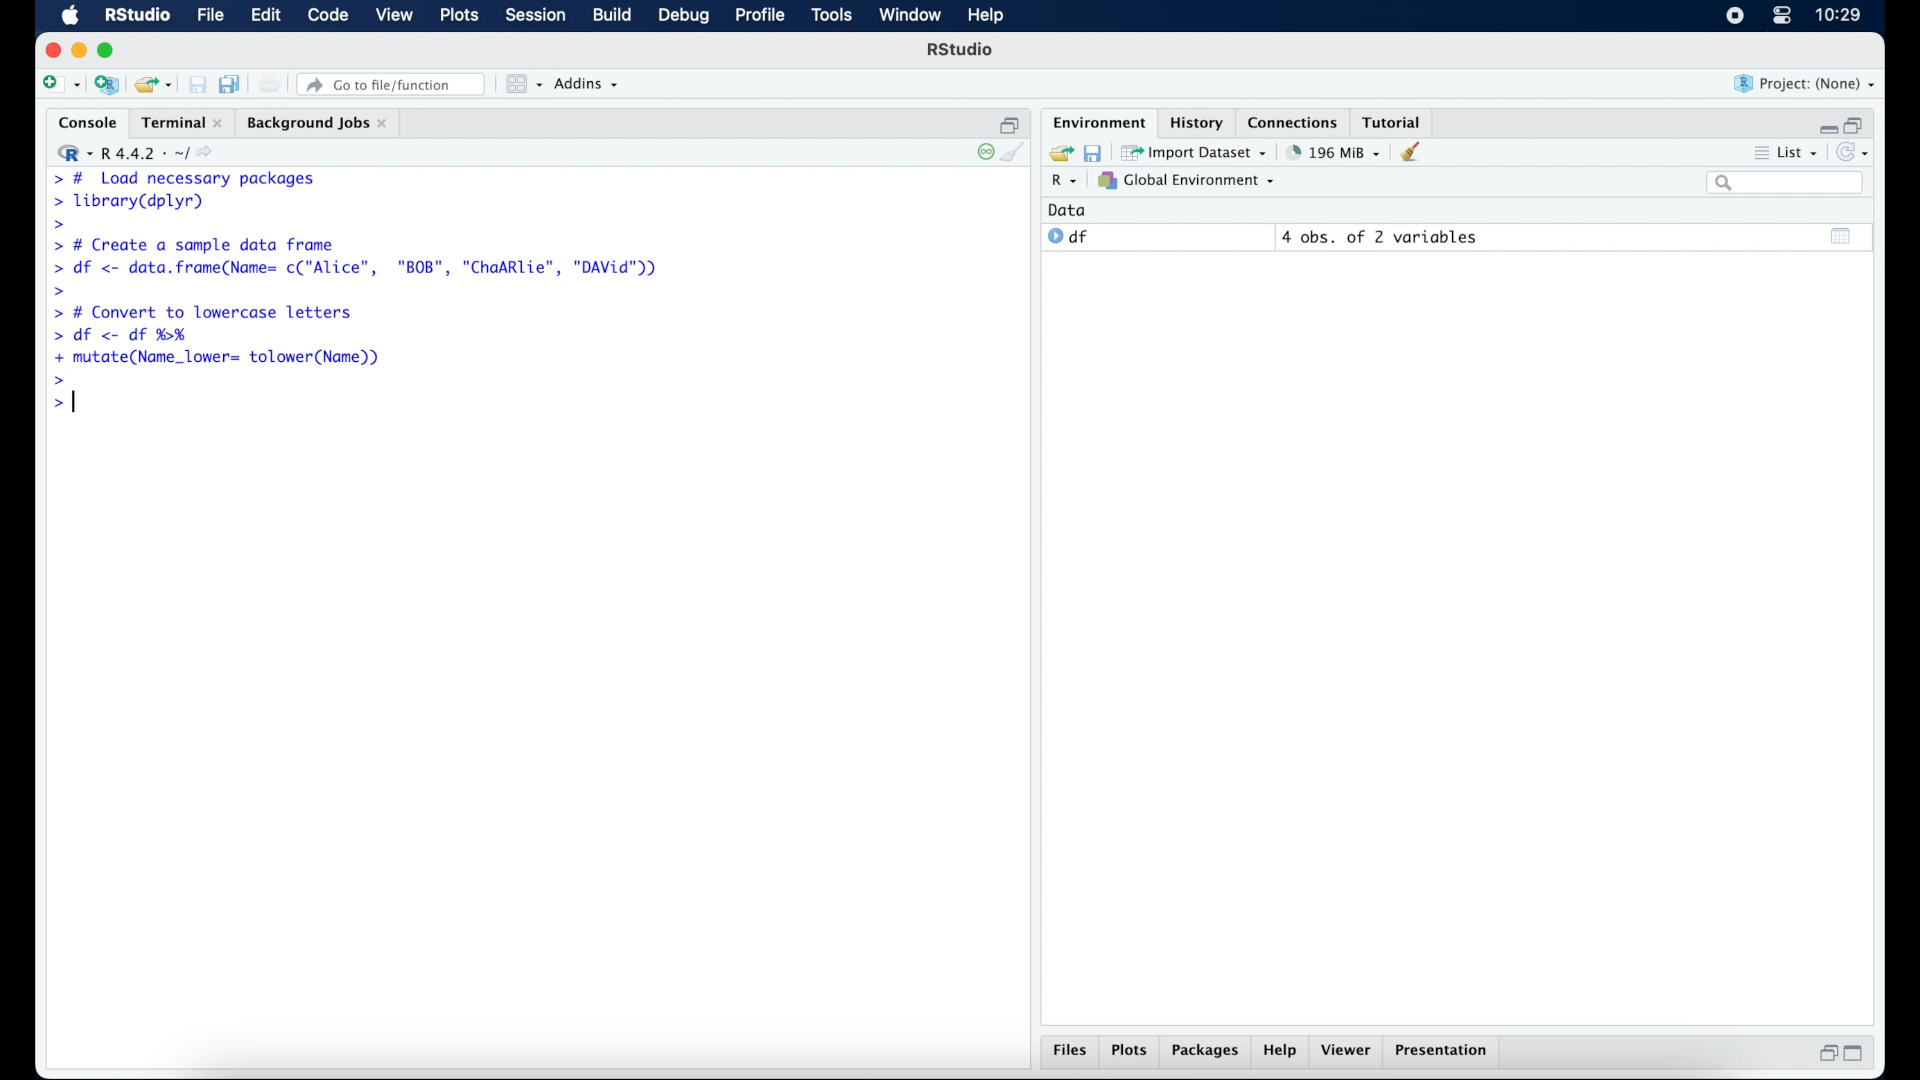 This screenshot has width=1920, height=1080. Describe the element at coordinates (204, 313) in the screenshot. I see `> # Convert to lowercase letters|` at that location.